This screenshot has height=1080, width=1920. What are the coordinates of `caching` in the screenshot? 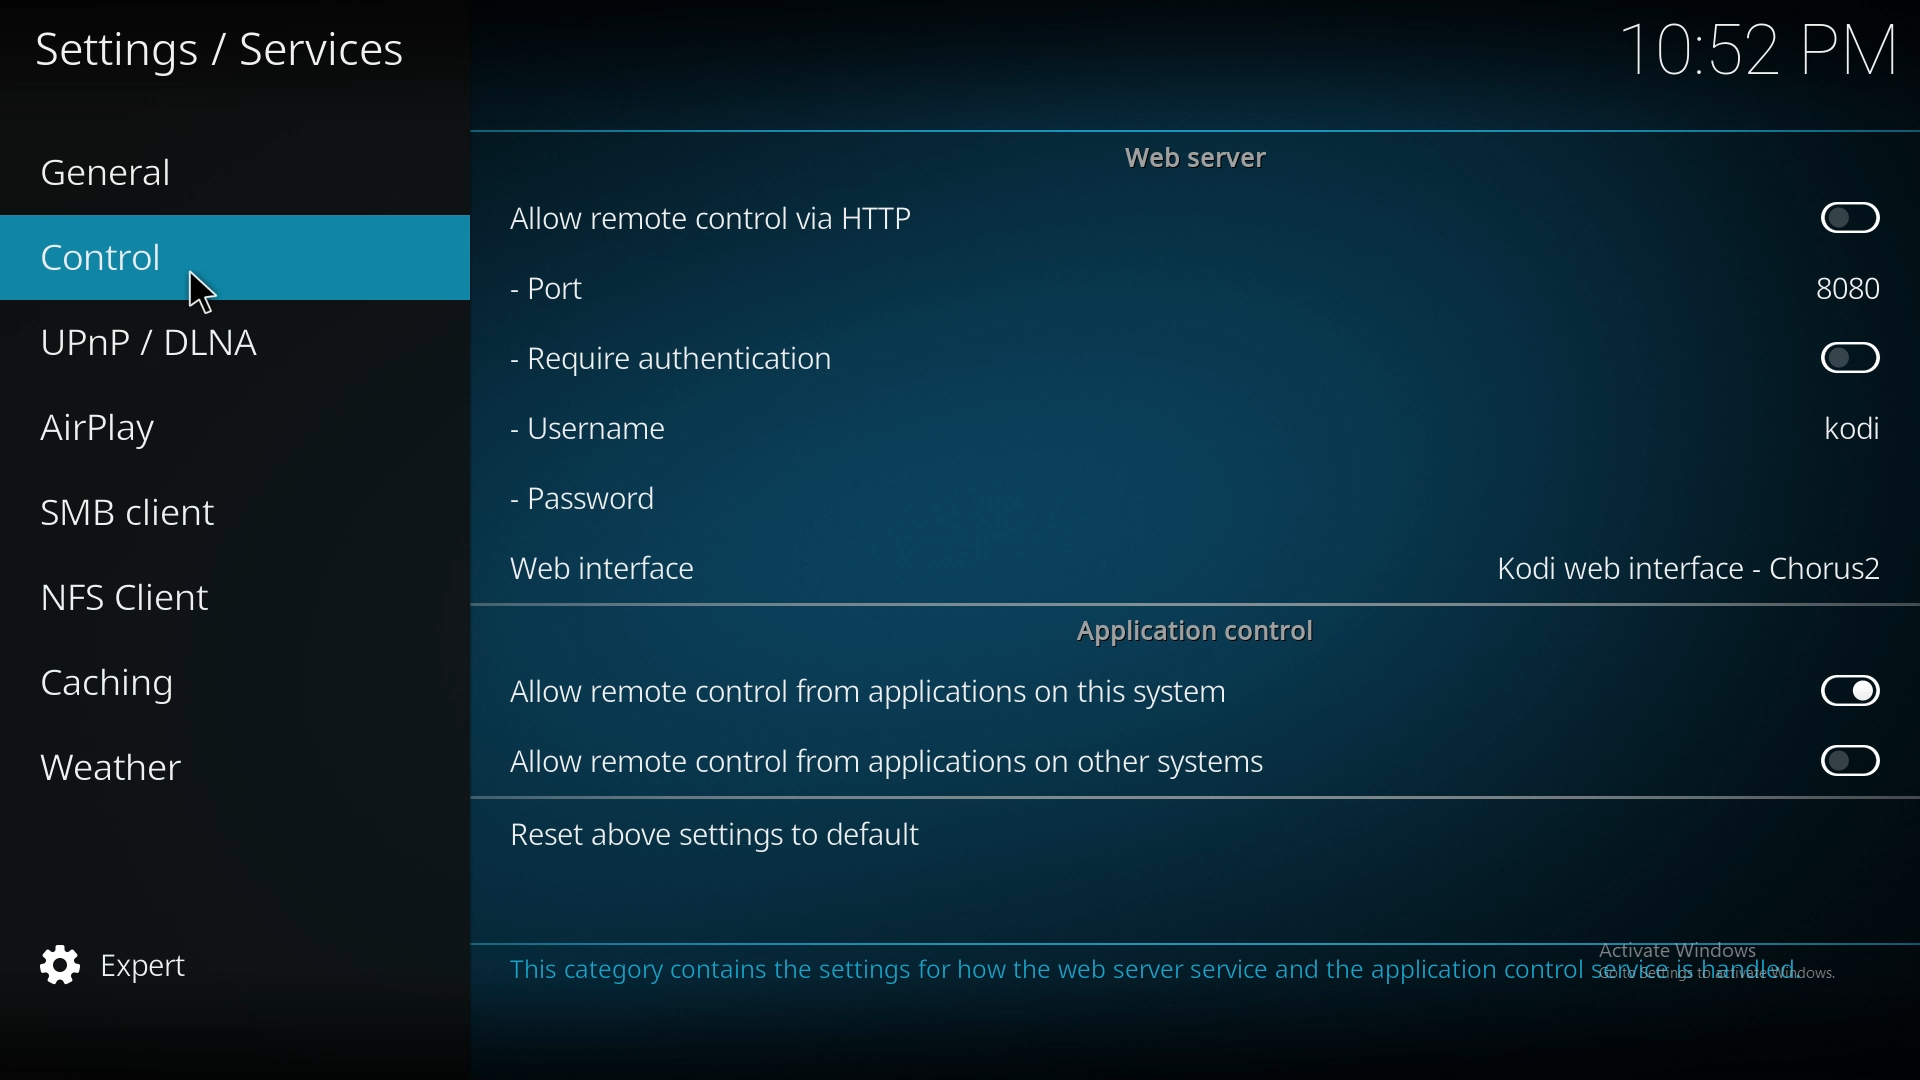 It's located at (204, 678).